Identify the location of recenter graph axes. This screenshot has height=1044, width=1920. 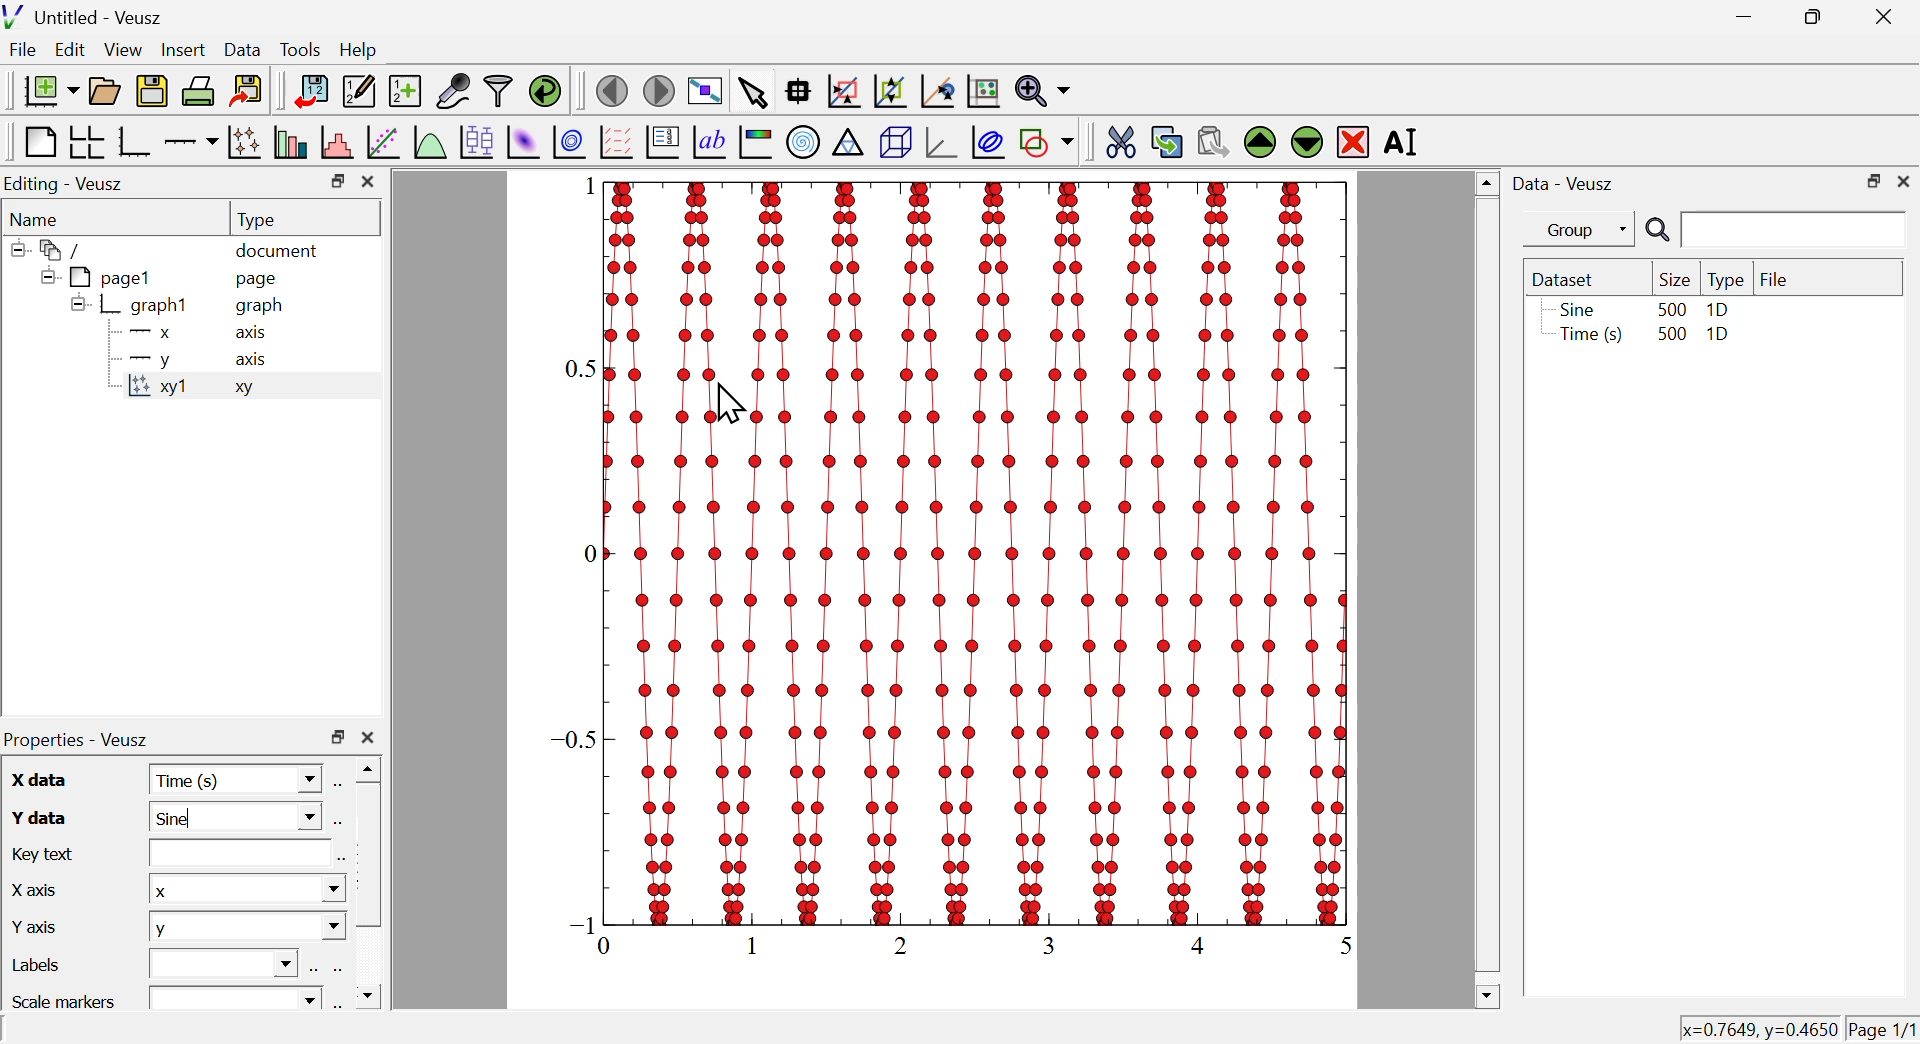
(939, 91).